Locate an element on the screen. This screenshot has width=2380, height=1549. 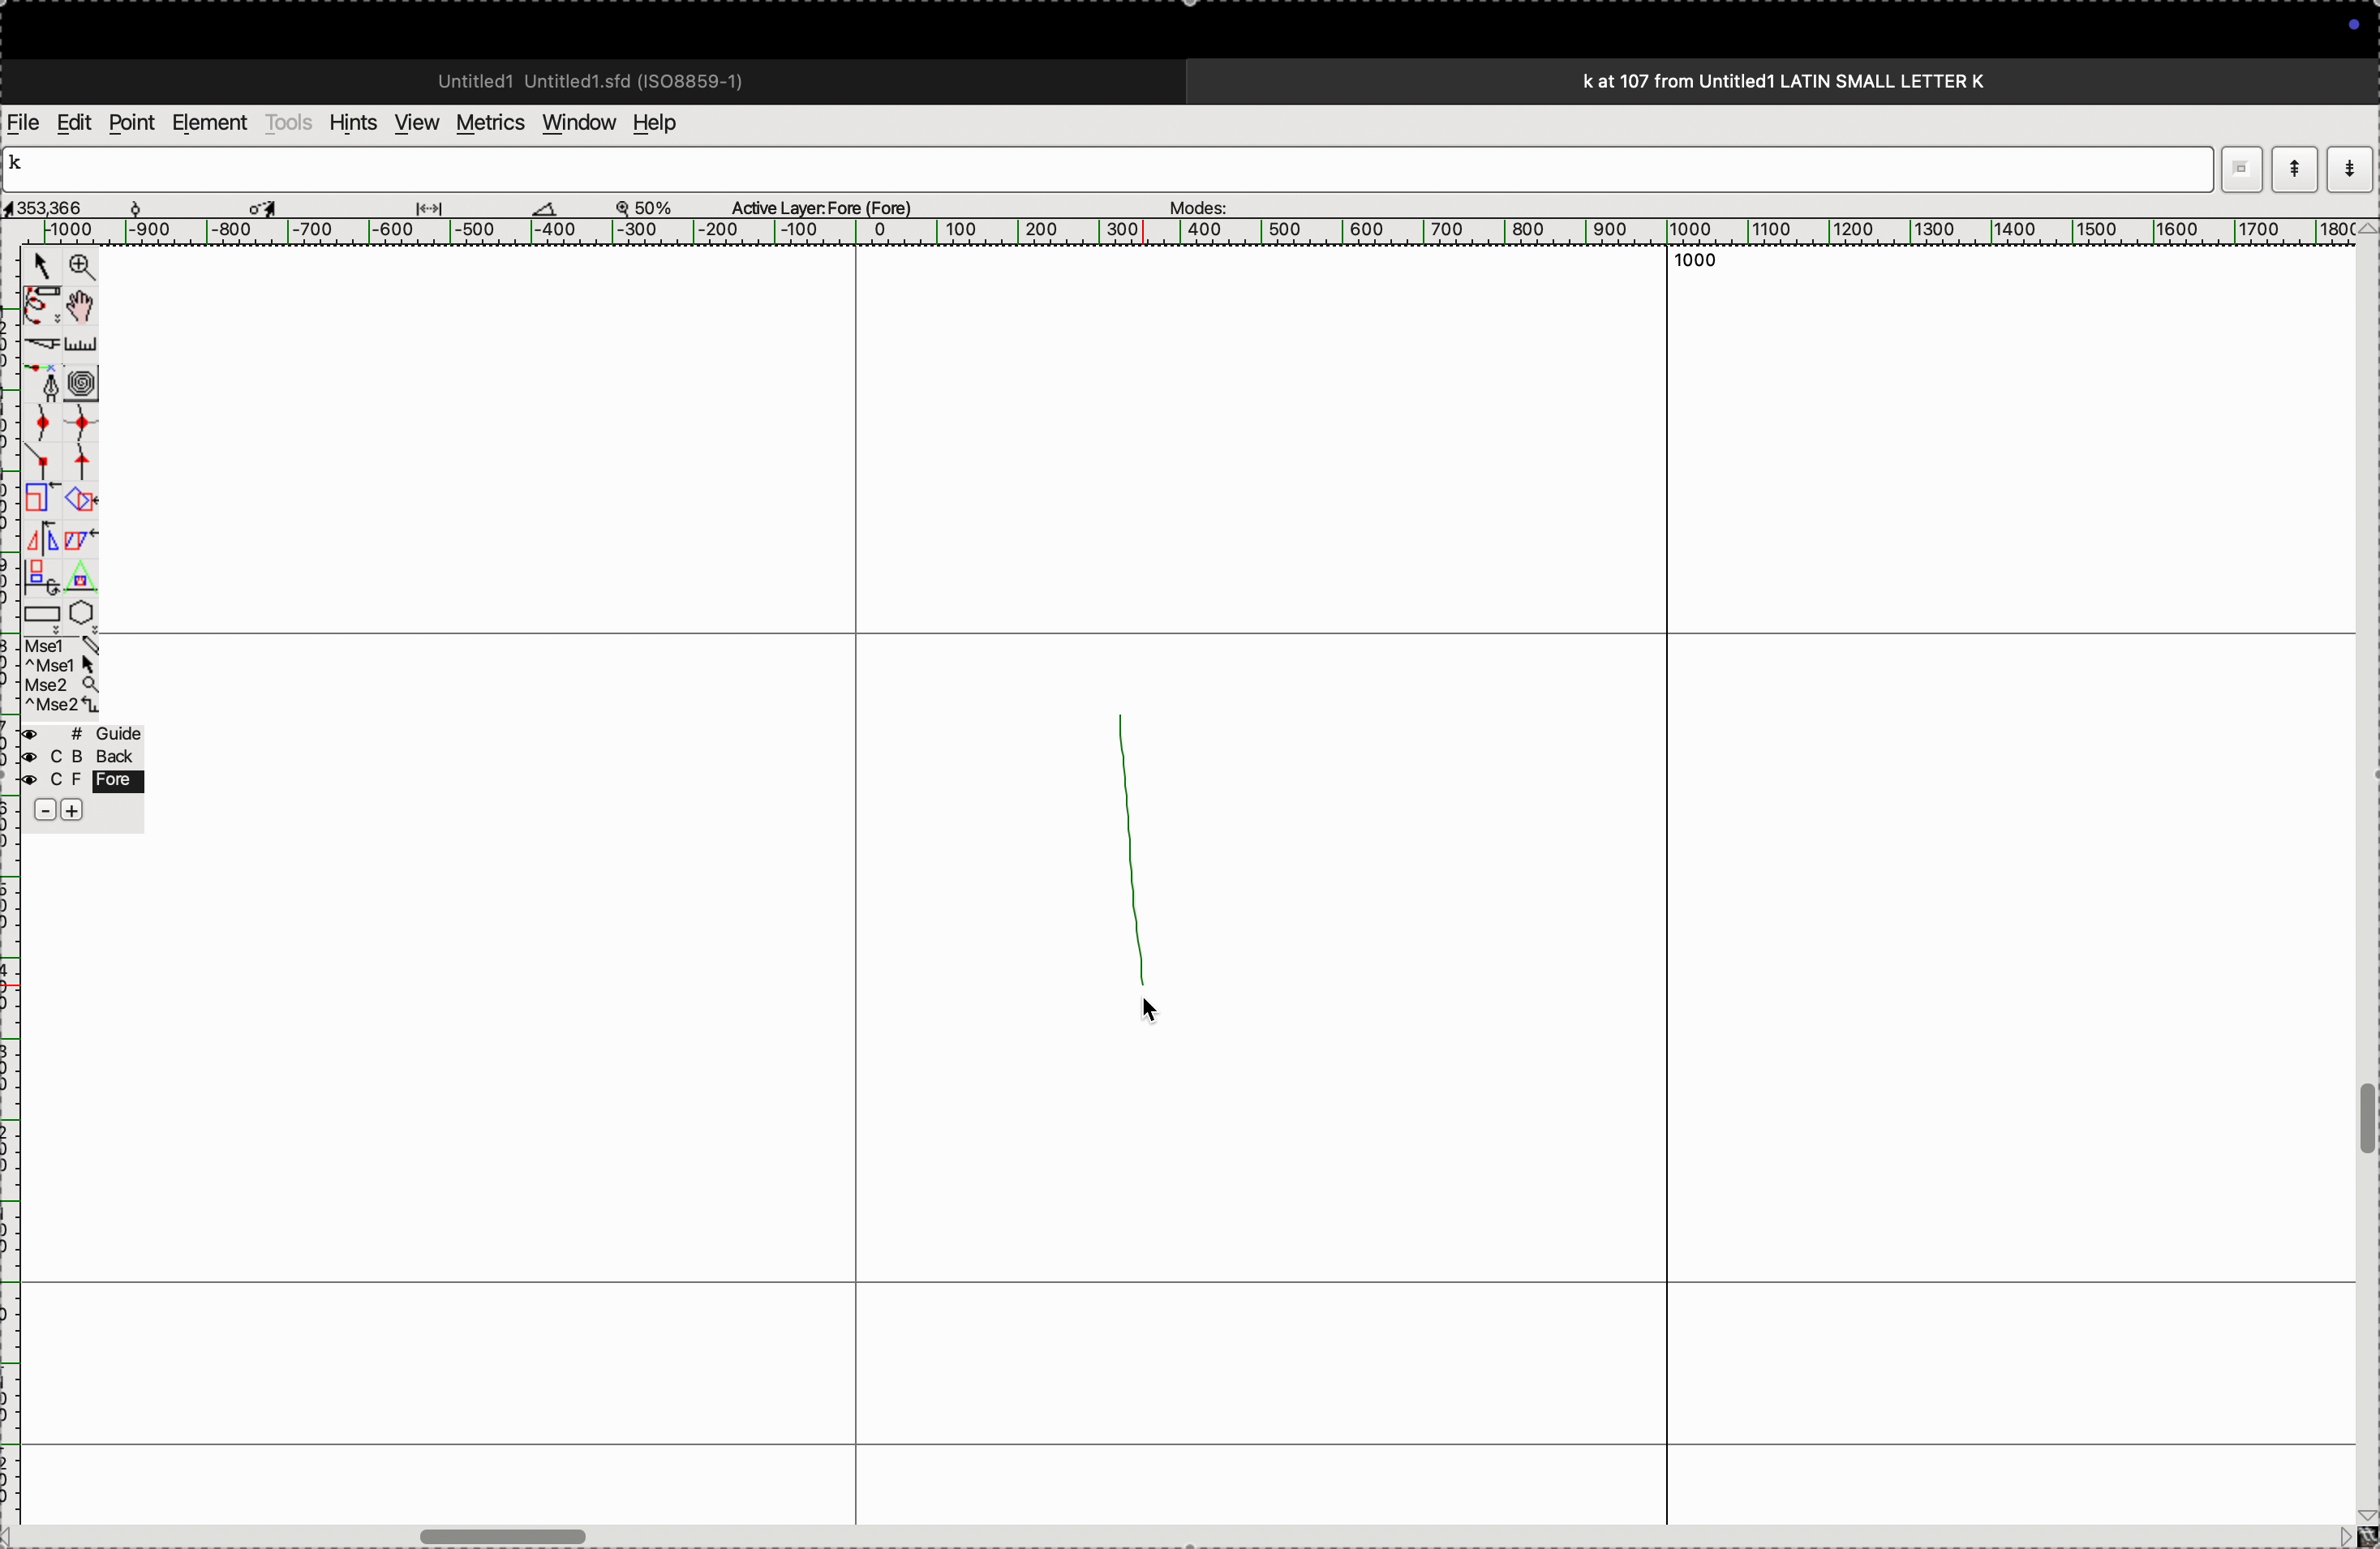
rectangle is located at coordinates (36, 610).